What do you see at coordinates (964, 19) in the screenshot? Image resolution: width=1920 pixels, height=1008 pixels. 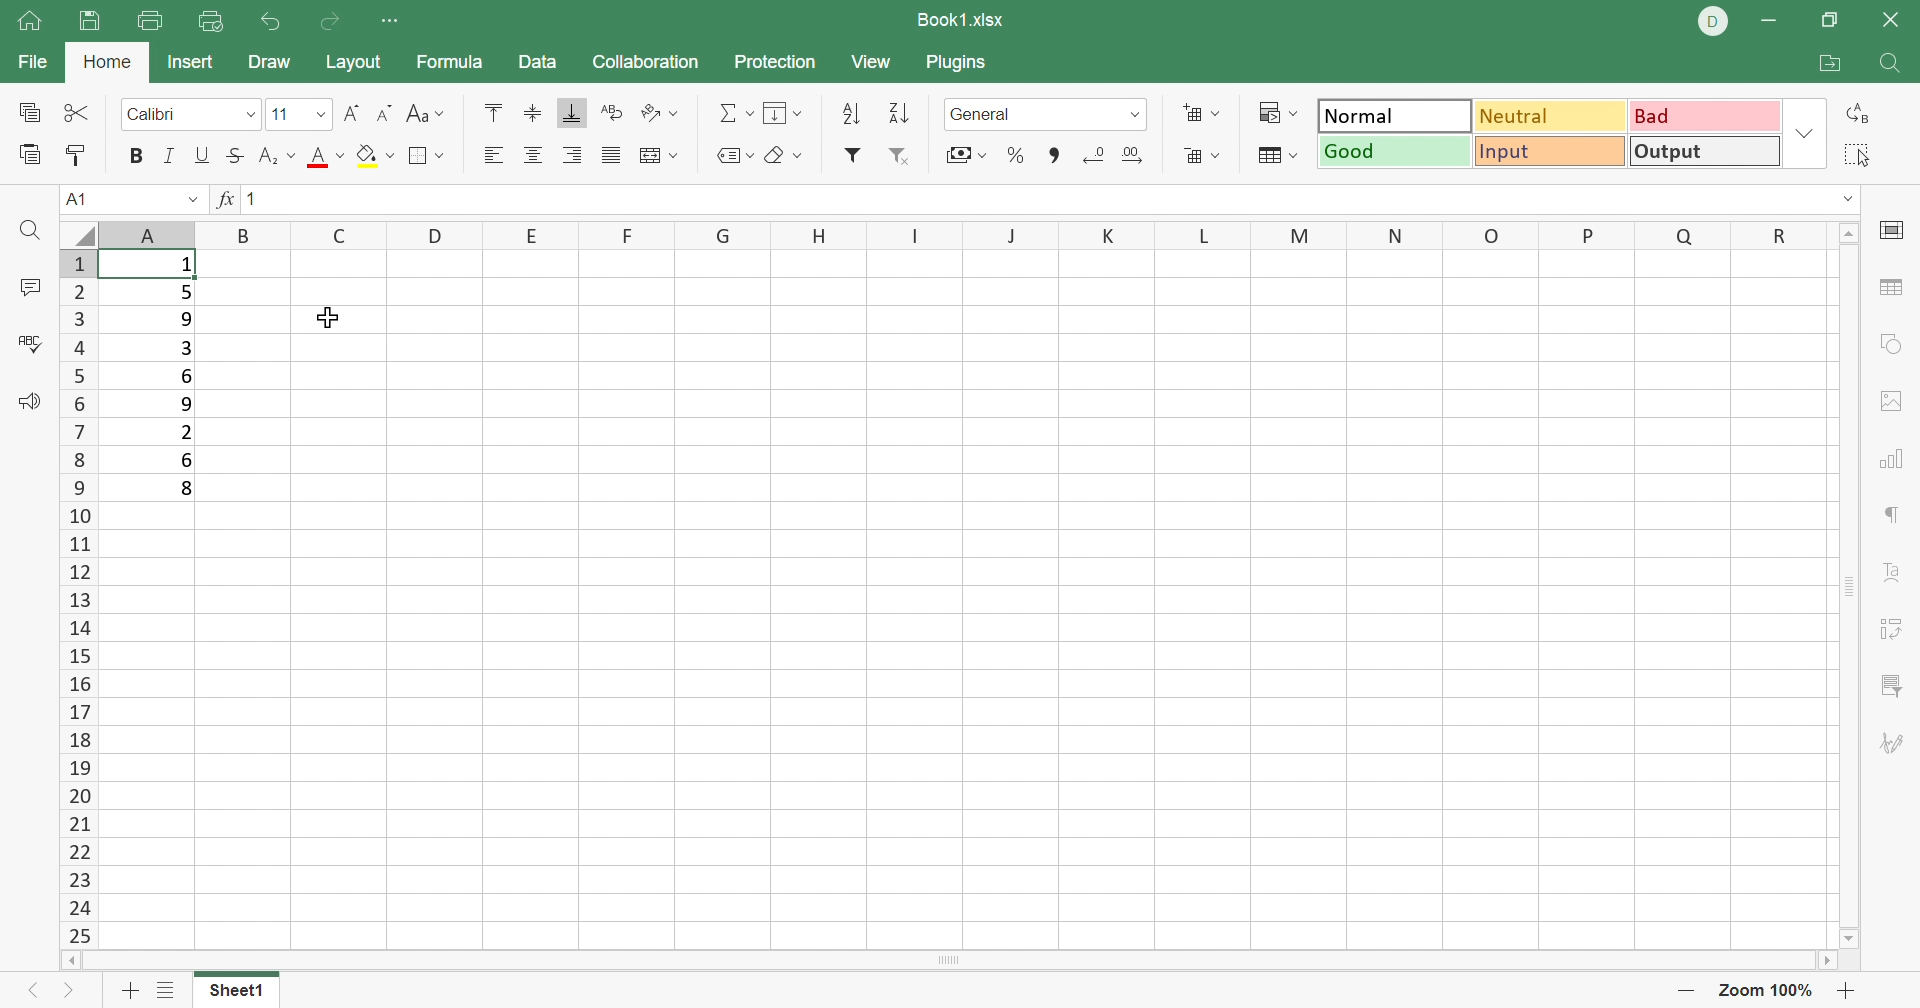 I see `Book1.xlsx` at bounding box center [964, 19].